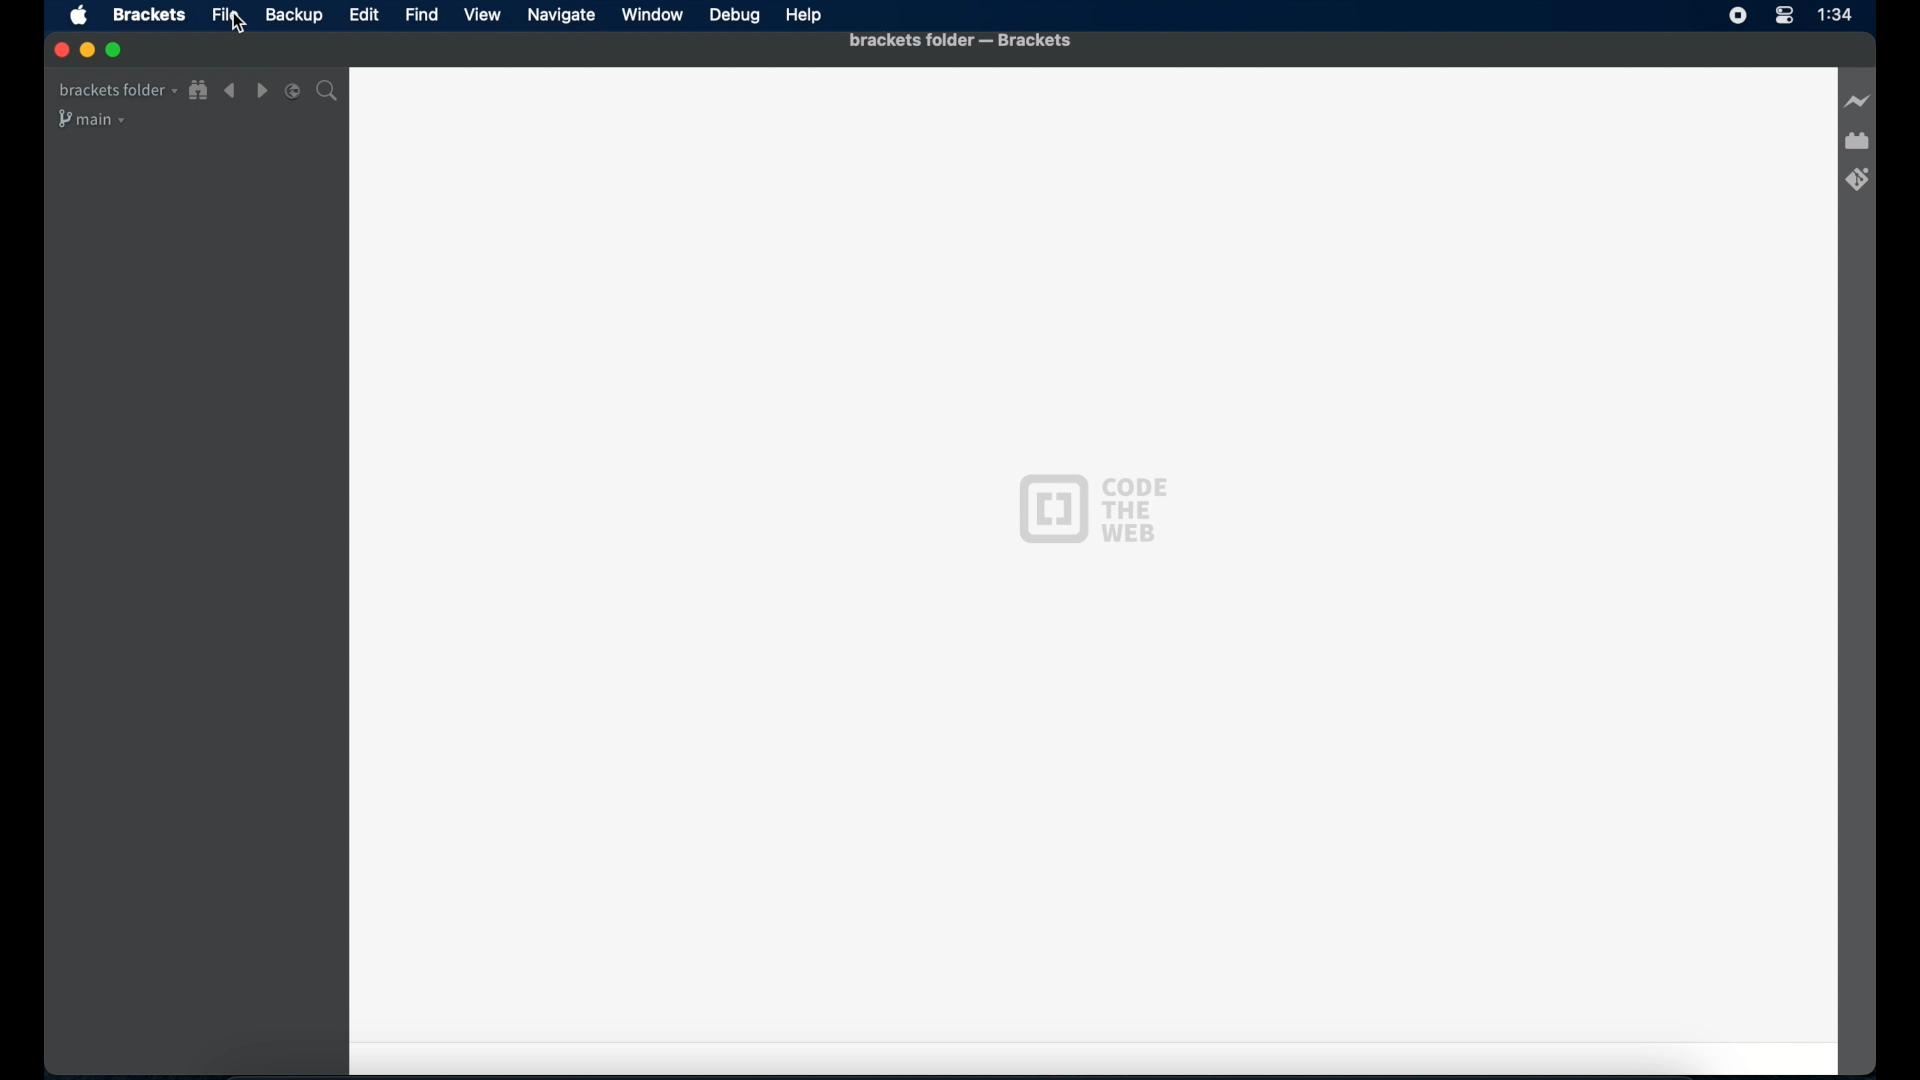  I want to click on Extension manager, so click(1857, 141).